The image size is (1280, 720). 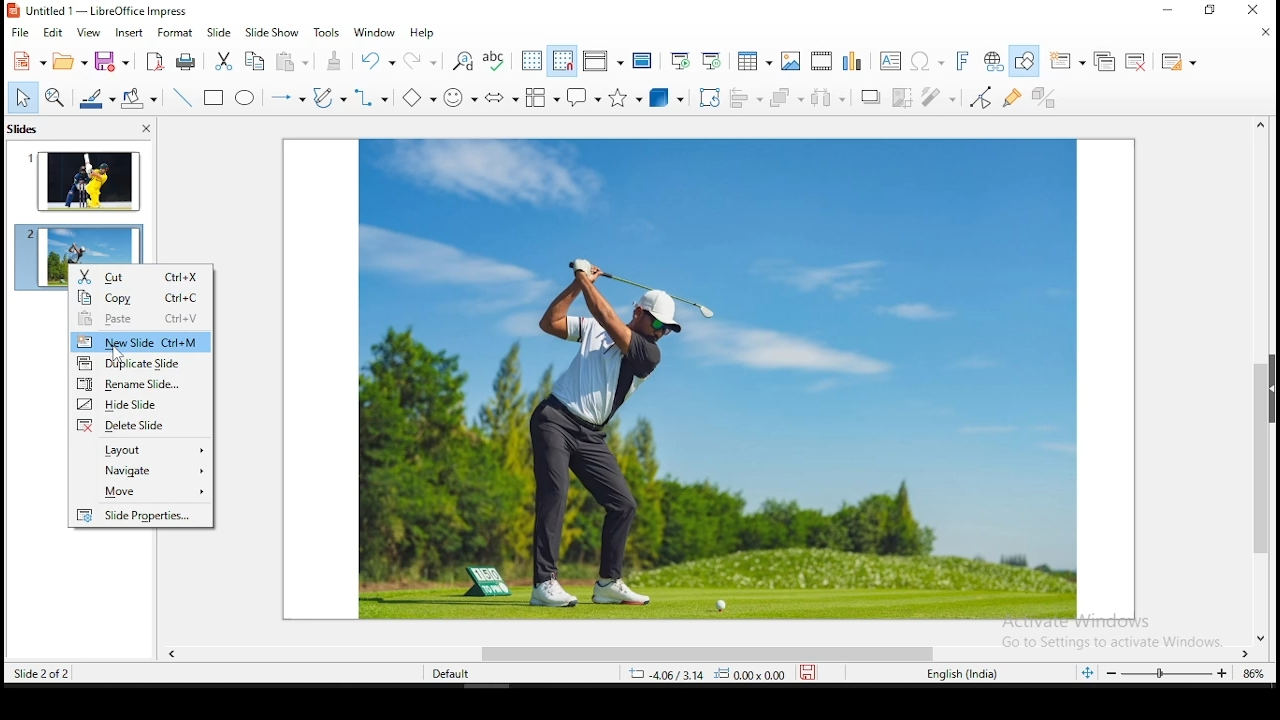 I want to click on file, so click(x=20, y=33).